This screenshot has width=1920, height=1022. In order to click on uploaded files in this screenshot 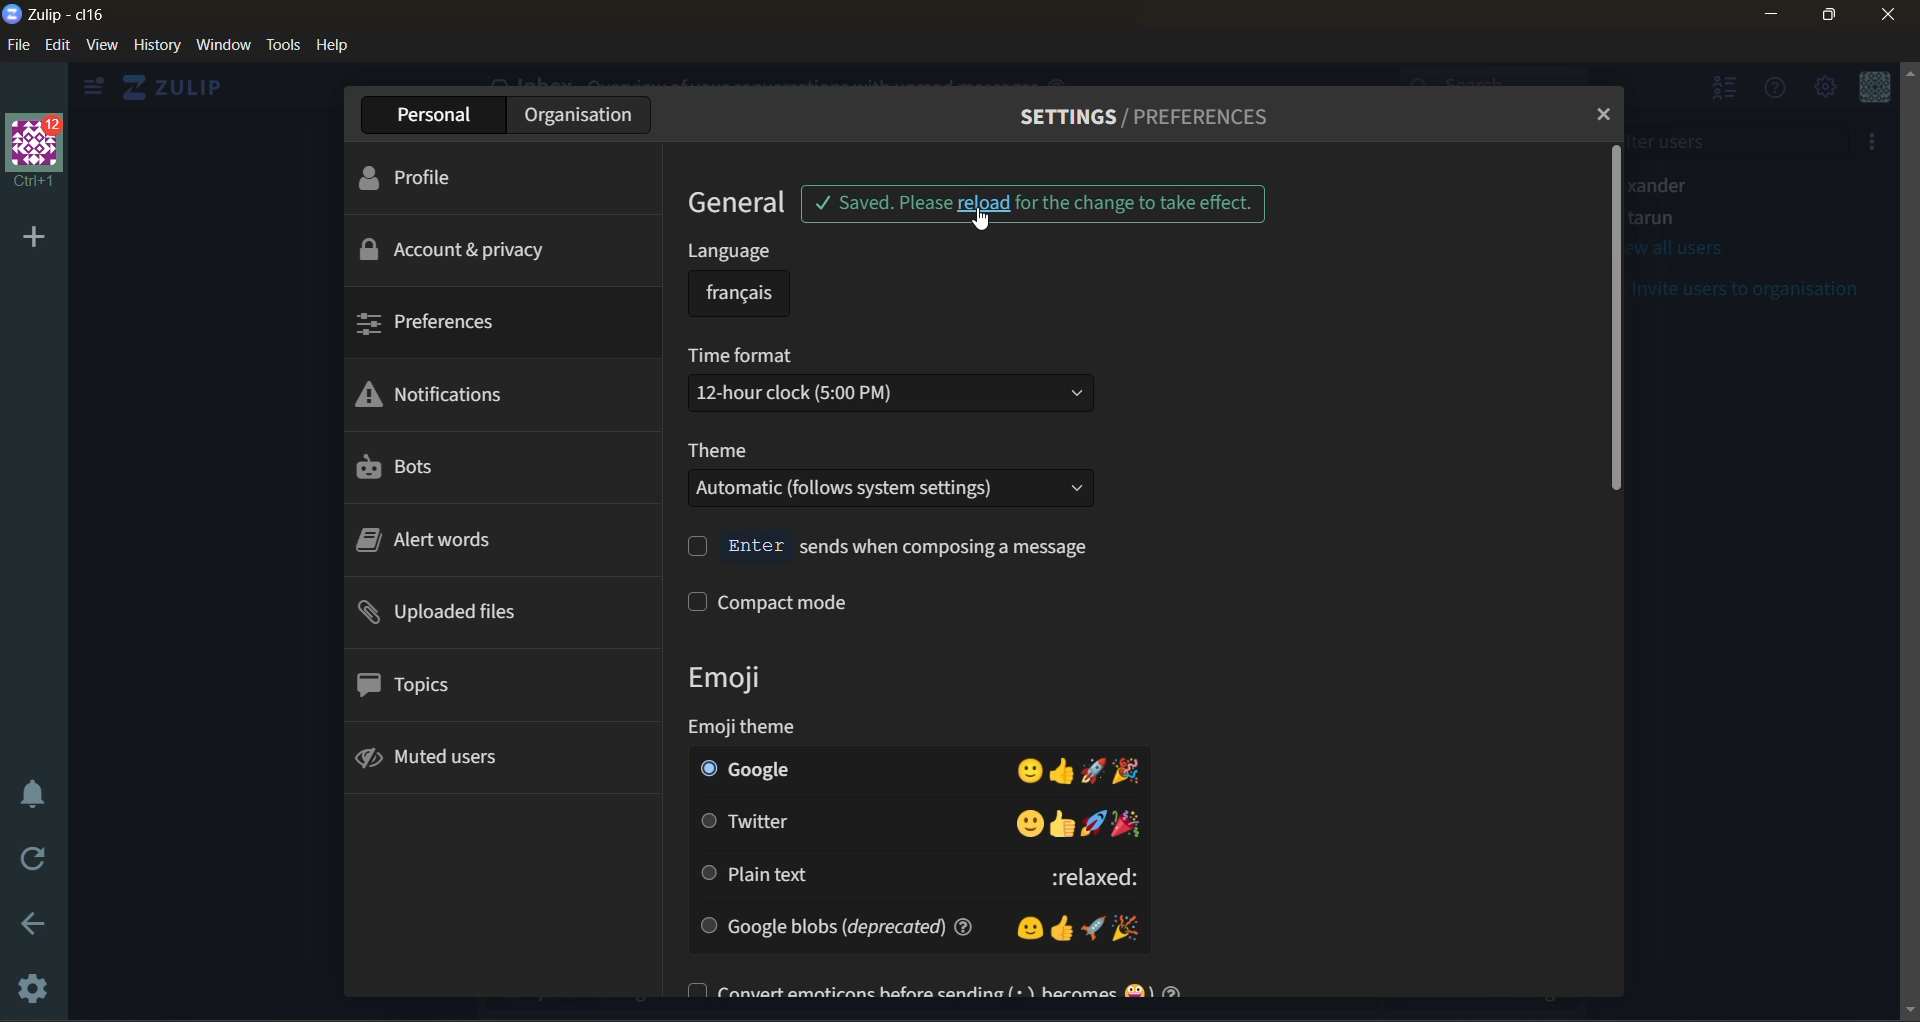, I will do `click(472, 615)`.